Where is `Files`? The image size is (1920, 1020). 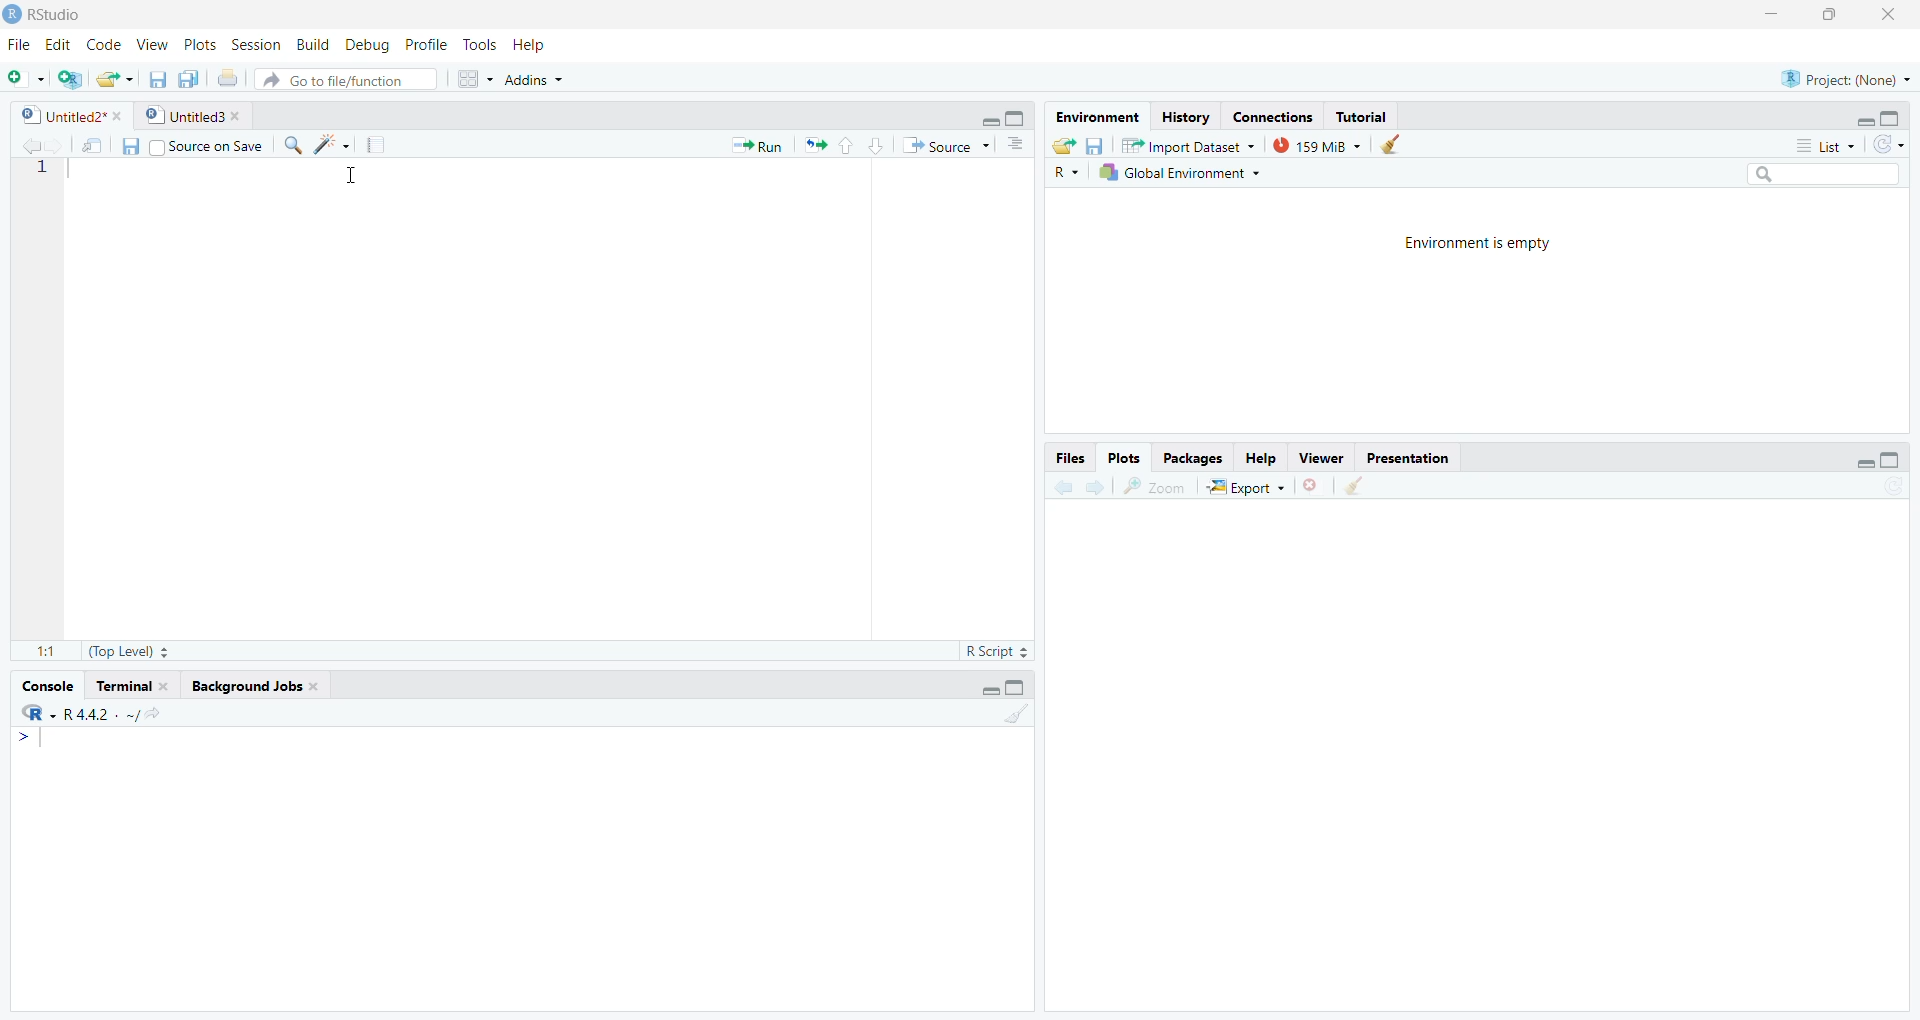
Files is located at coordinates (1070, 458).